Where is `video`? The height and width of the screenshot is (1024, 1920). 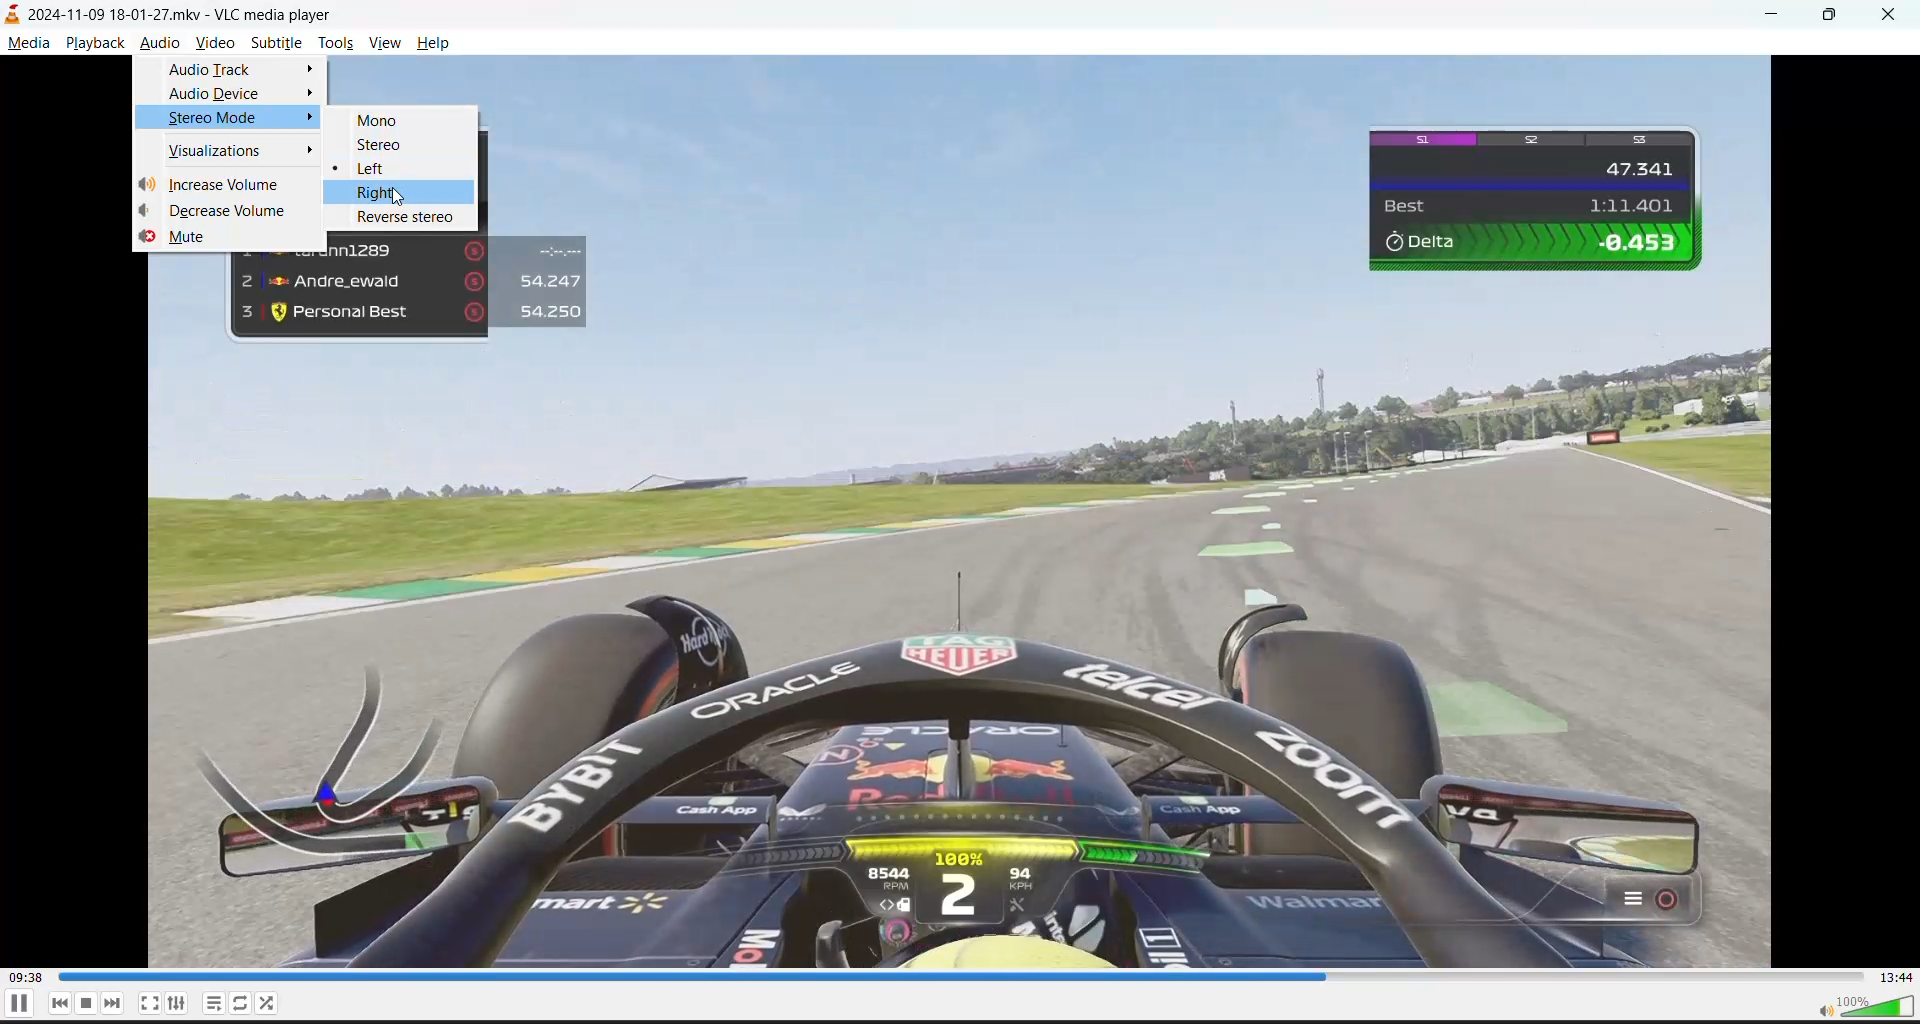 video is located at coordinates (214, 44).